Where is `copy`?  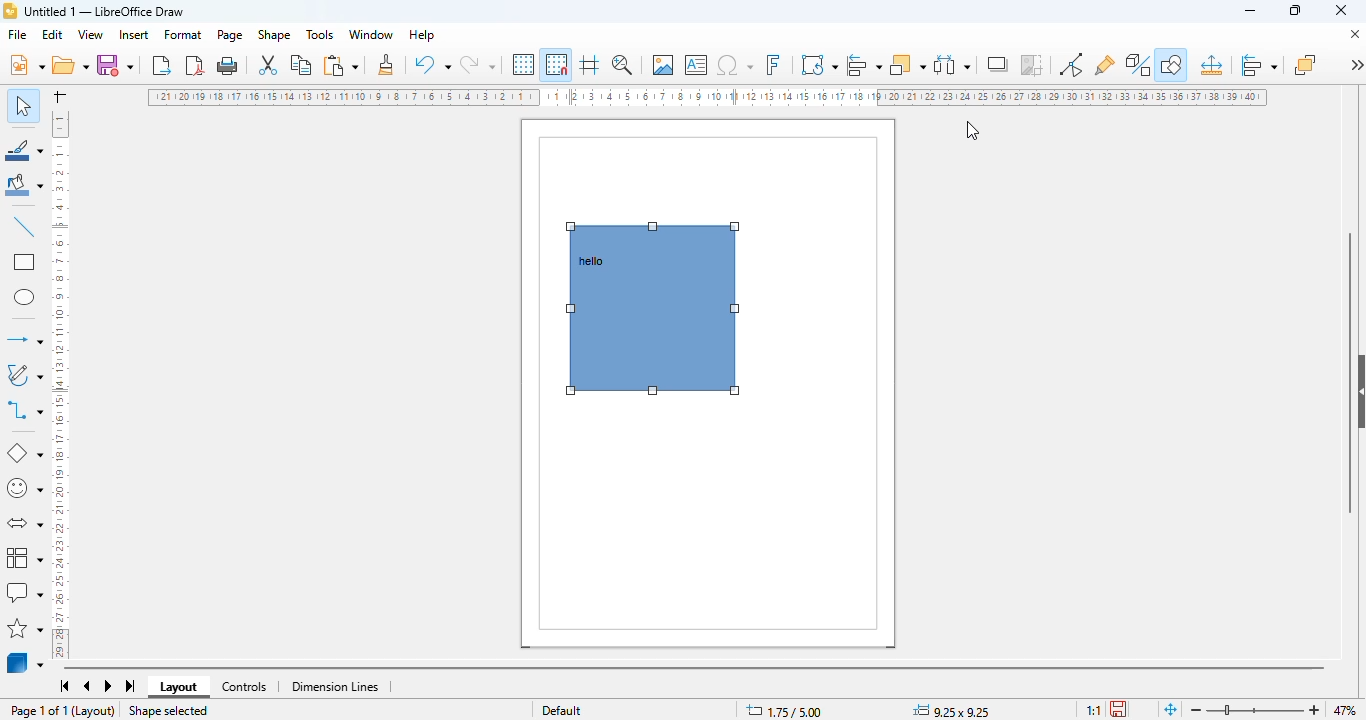
copy is located at coordinates (302, 65).